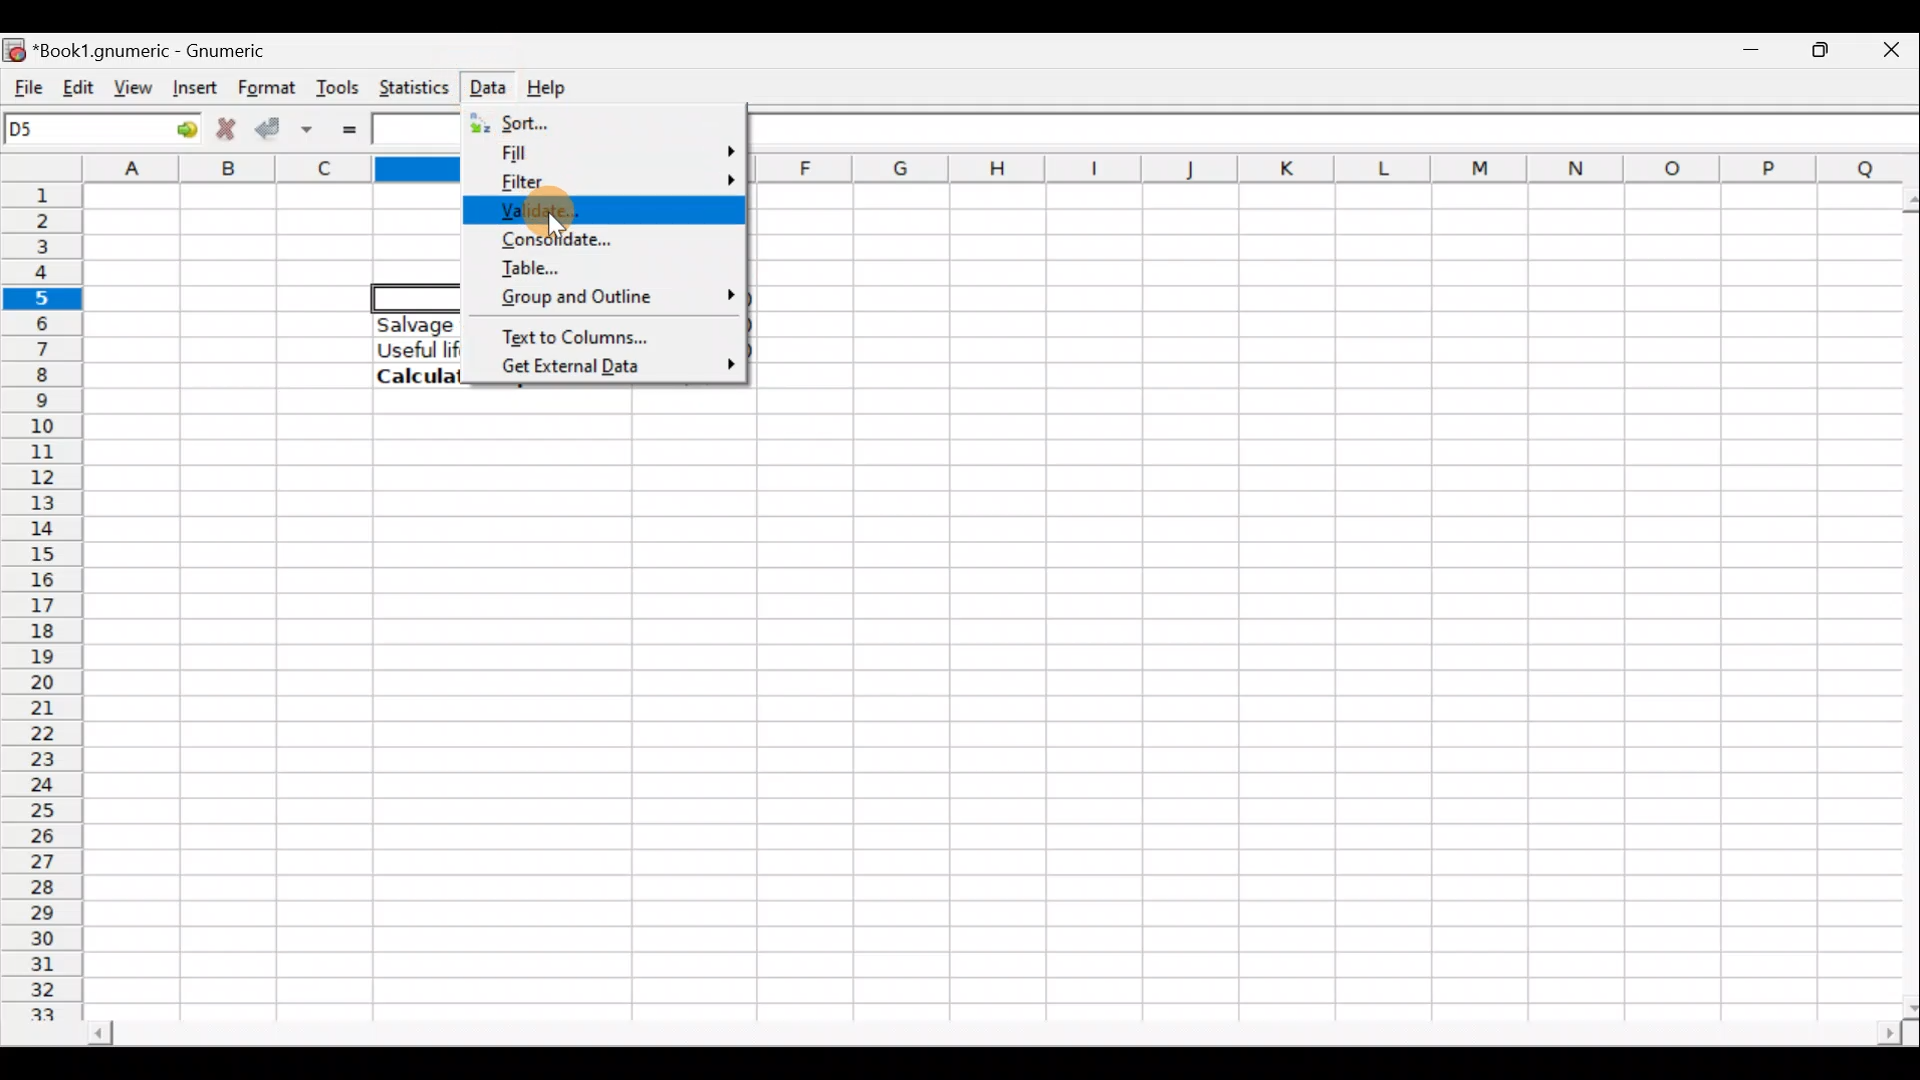 The image size is (1920, 1080). Describe the element at coordinates (44, 591) in the screenshot. I see `Rows` at that location.